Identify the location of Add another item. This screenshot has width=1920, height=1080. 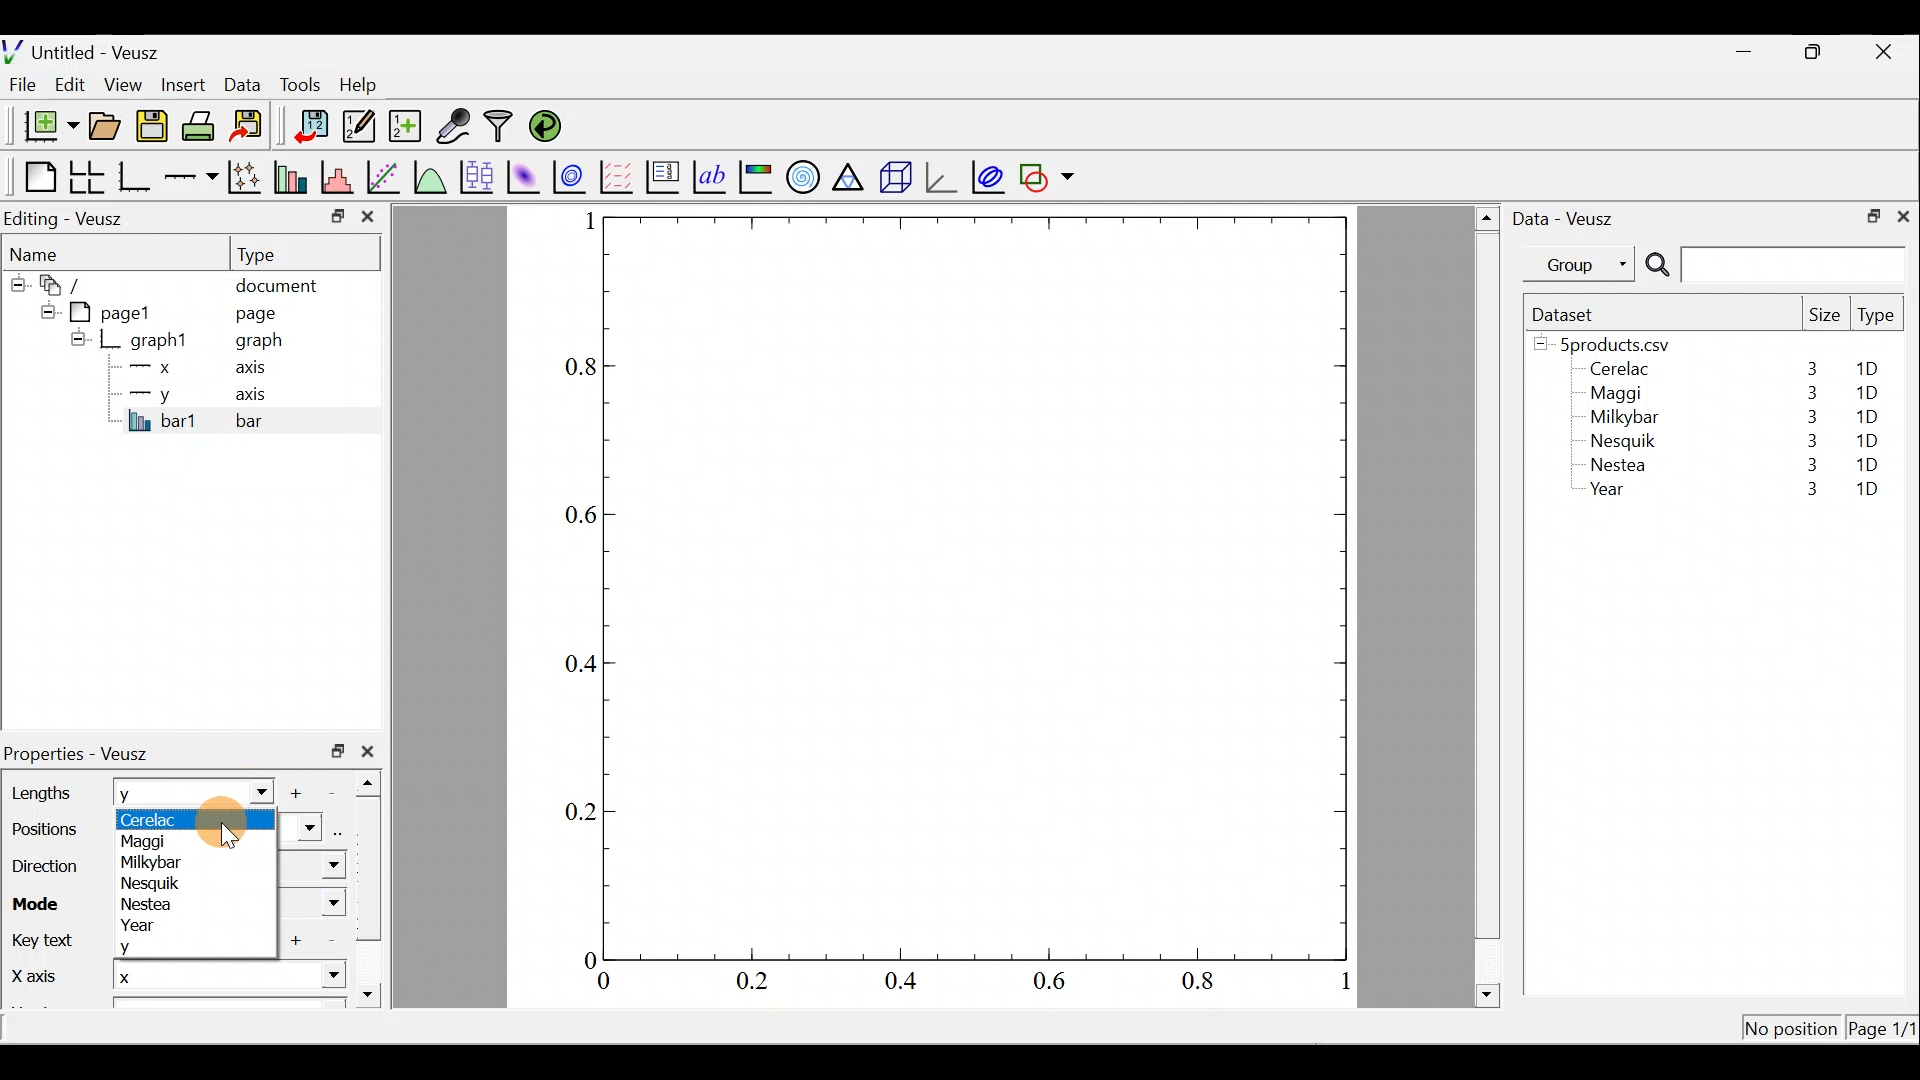
(302, 793).